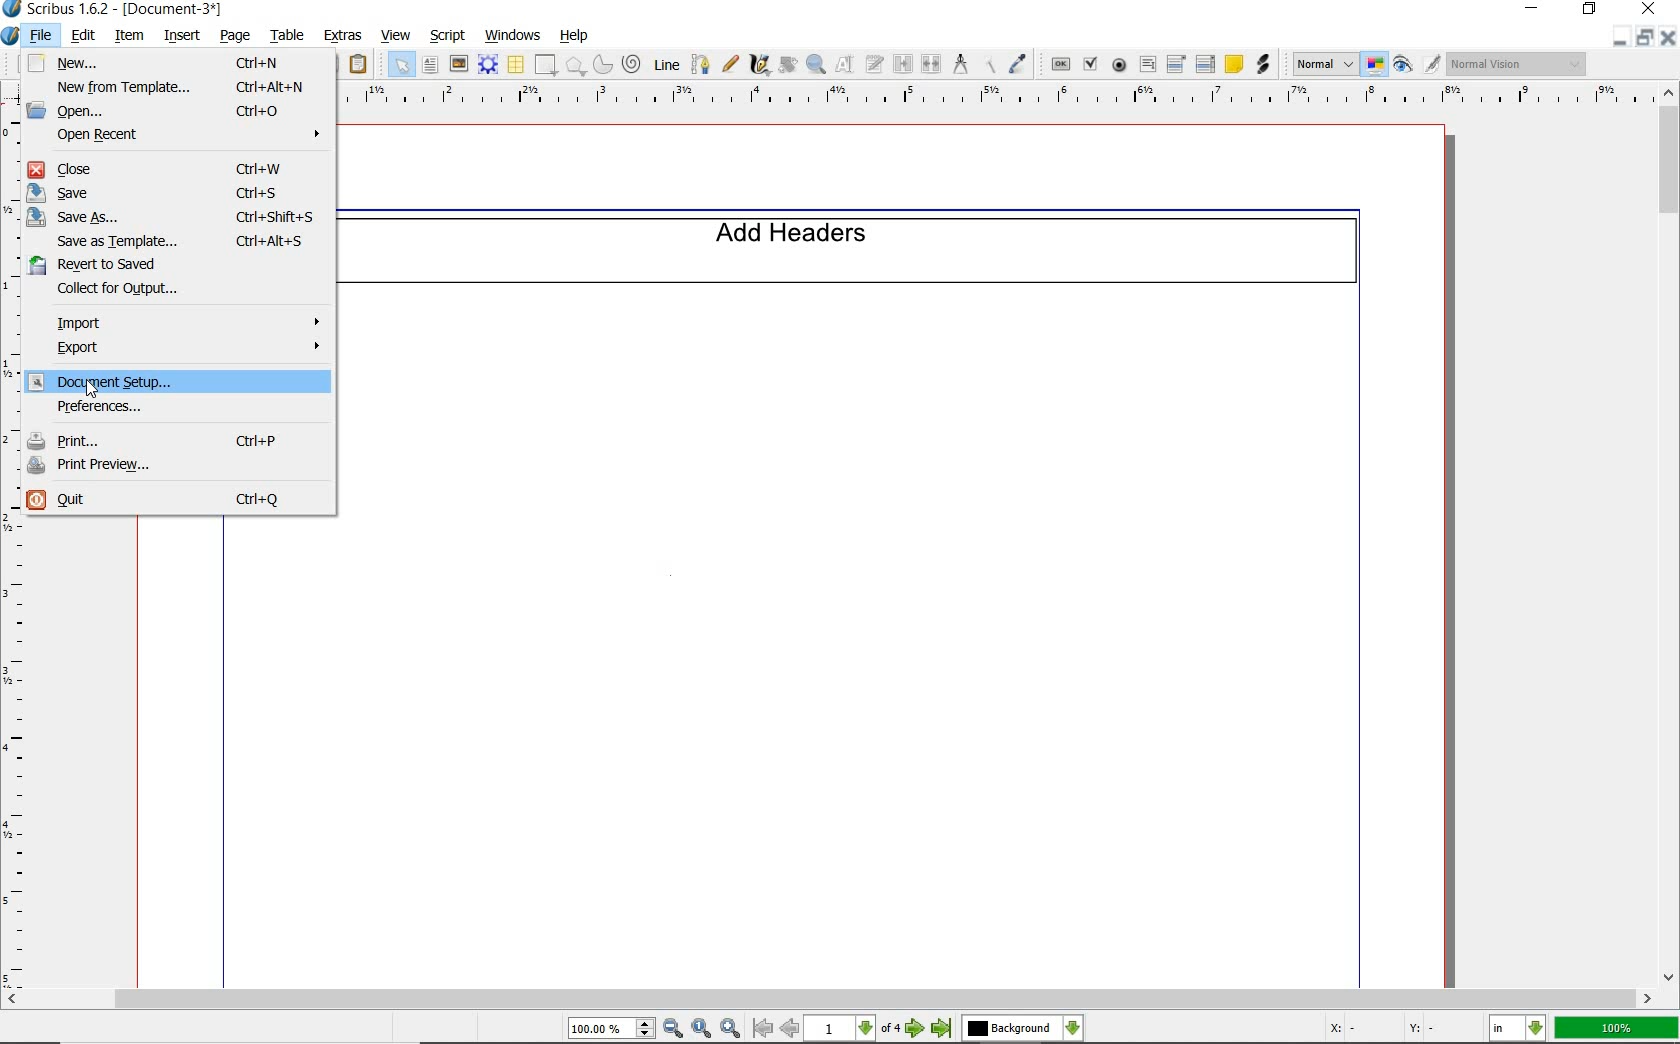  What do you see at coordinates (574, 37) in the screenshot?
I see `help` at bounding box center [574, 37].